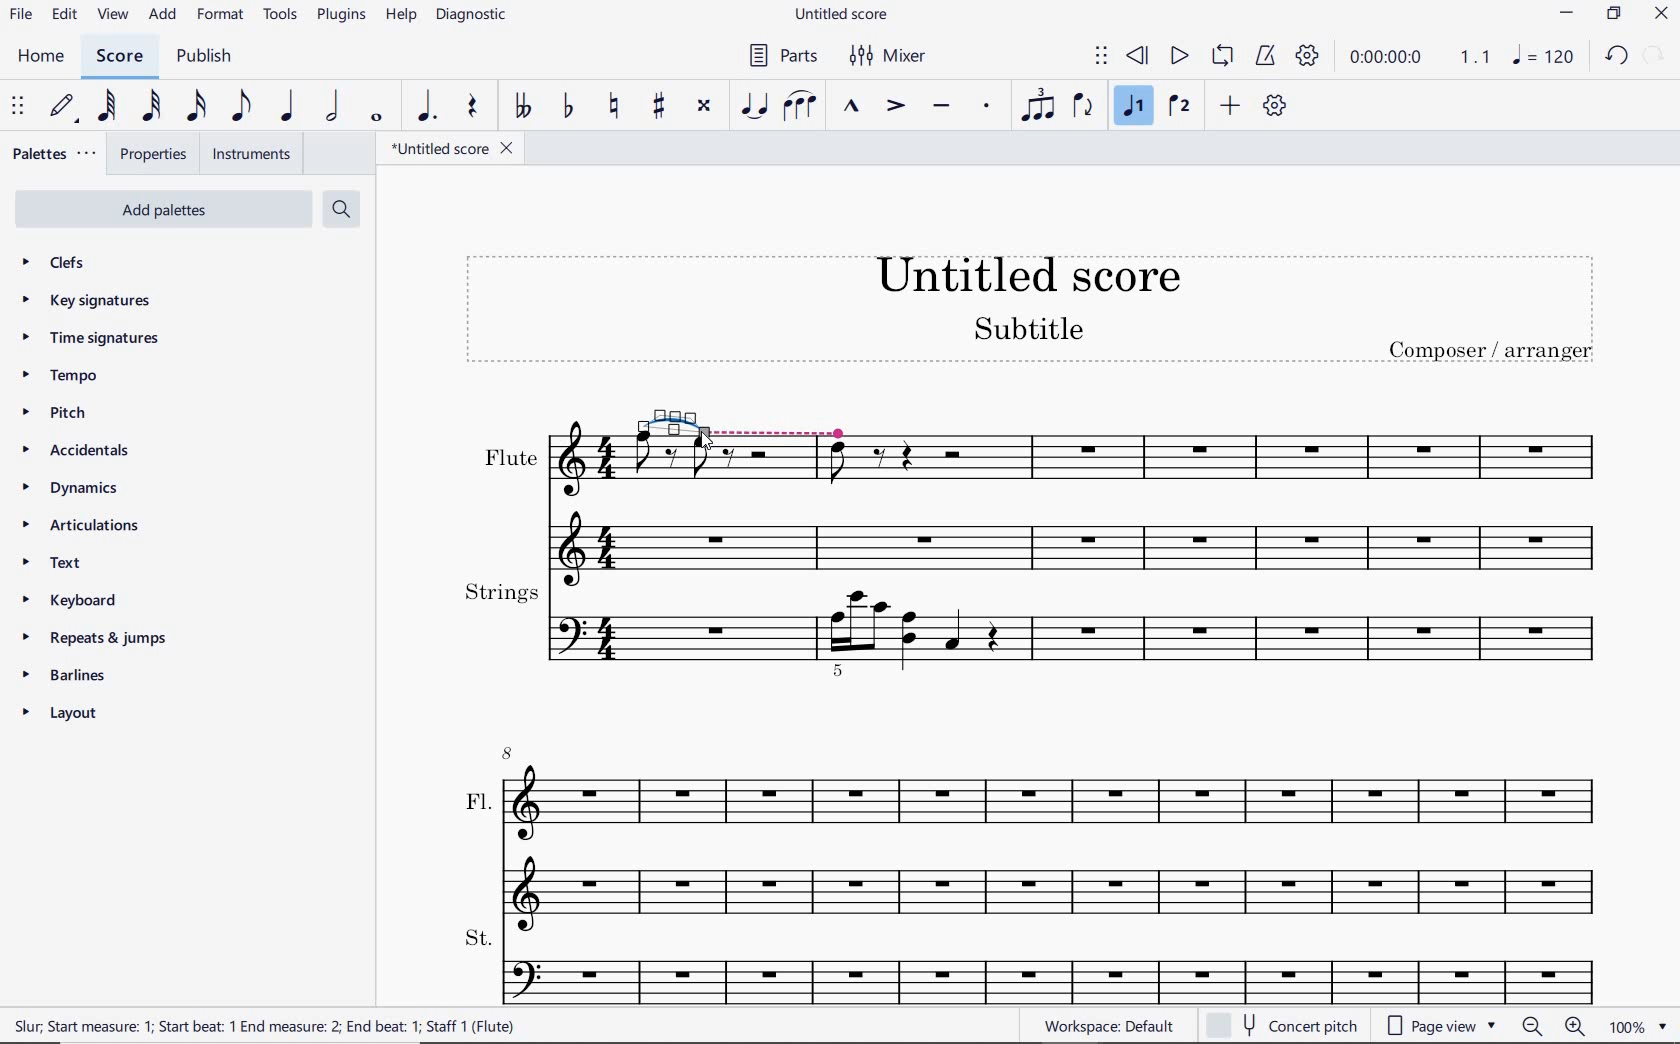 Image resolution: width=1680 pixels, height=1044 pixels. What do you see at coordinates (1275, 107) in the screenshot?
I see `CUSTOMIZE TOOLBAR` at bounding box center [1275, 107].